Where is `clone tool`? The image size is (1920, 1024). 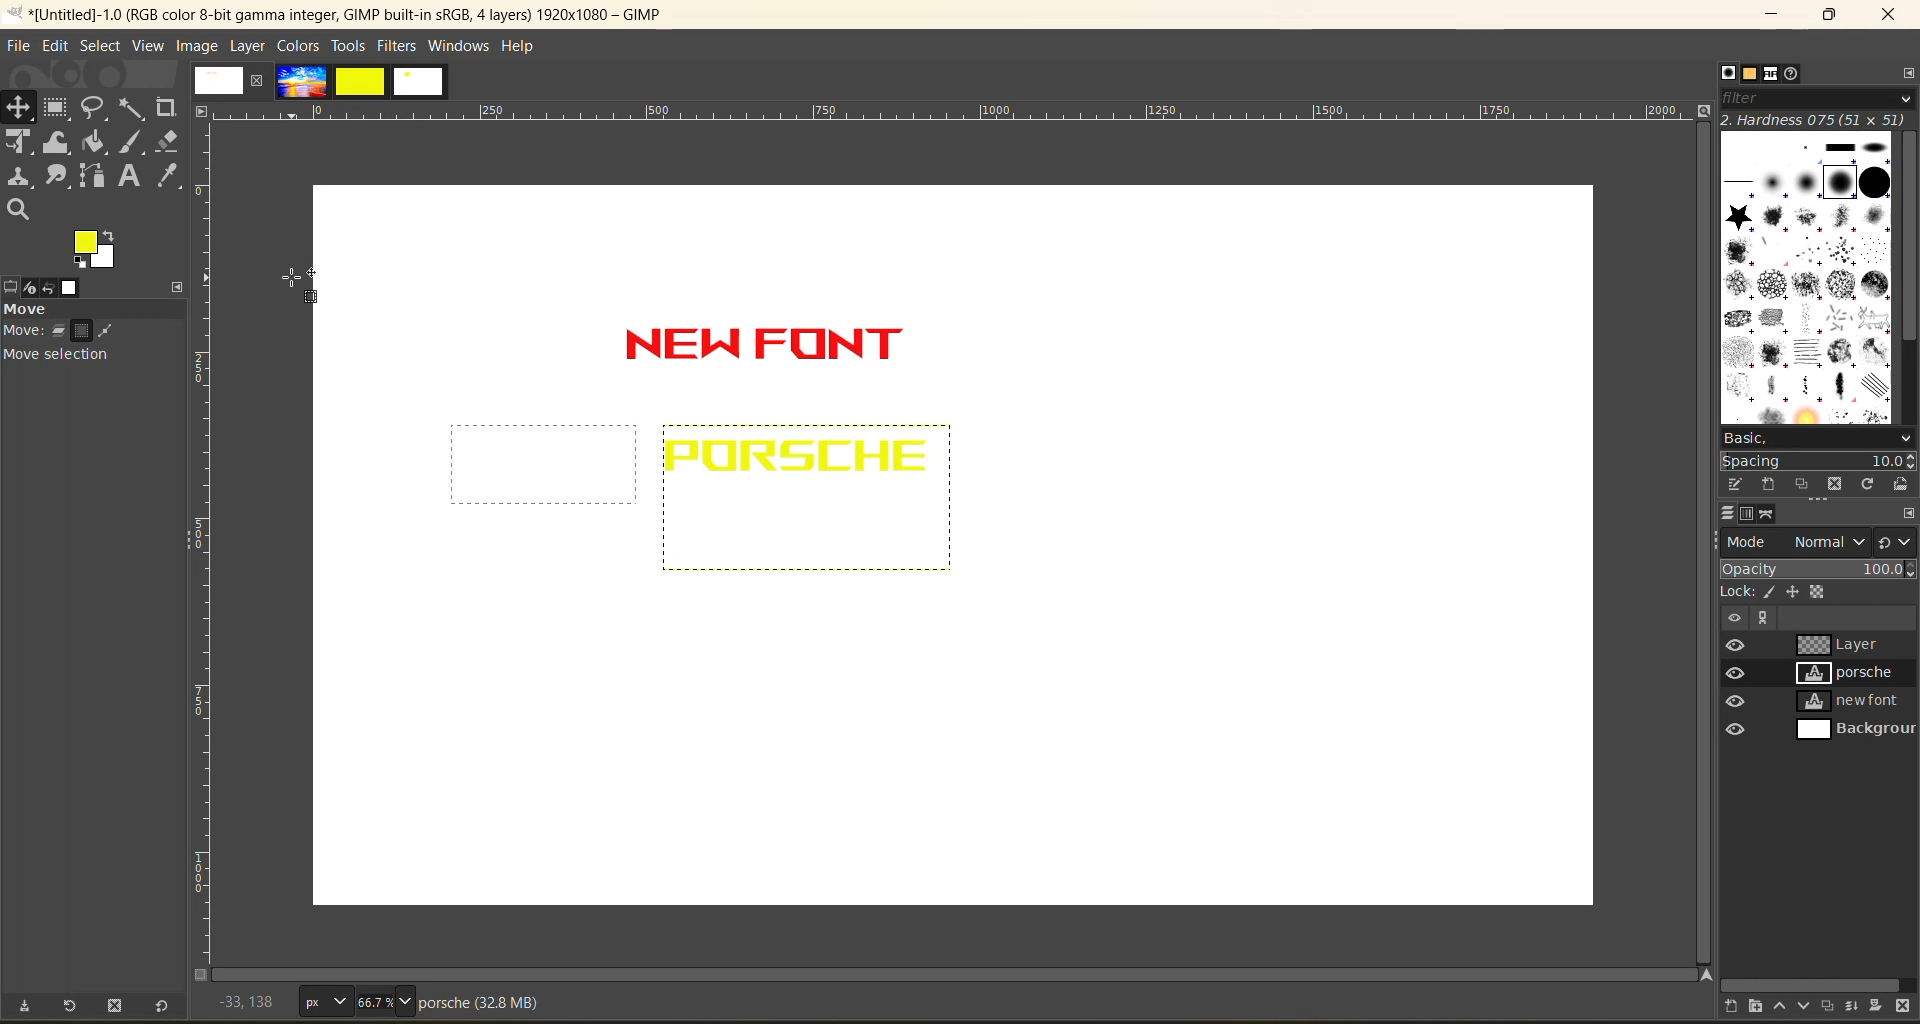
clone tool is located at coordinates (20, 178).